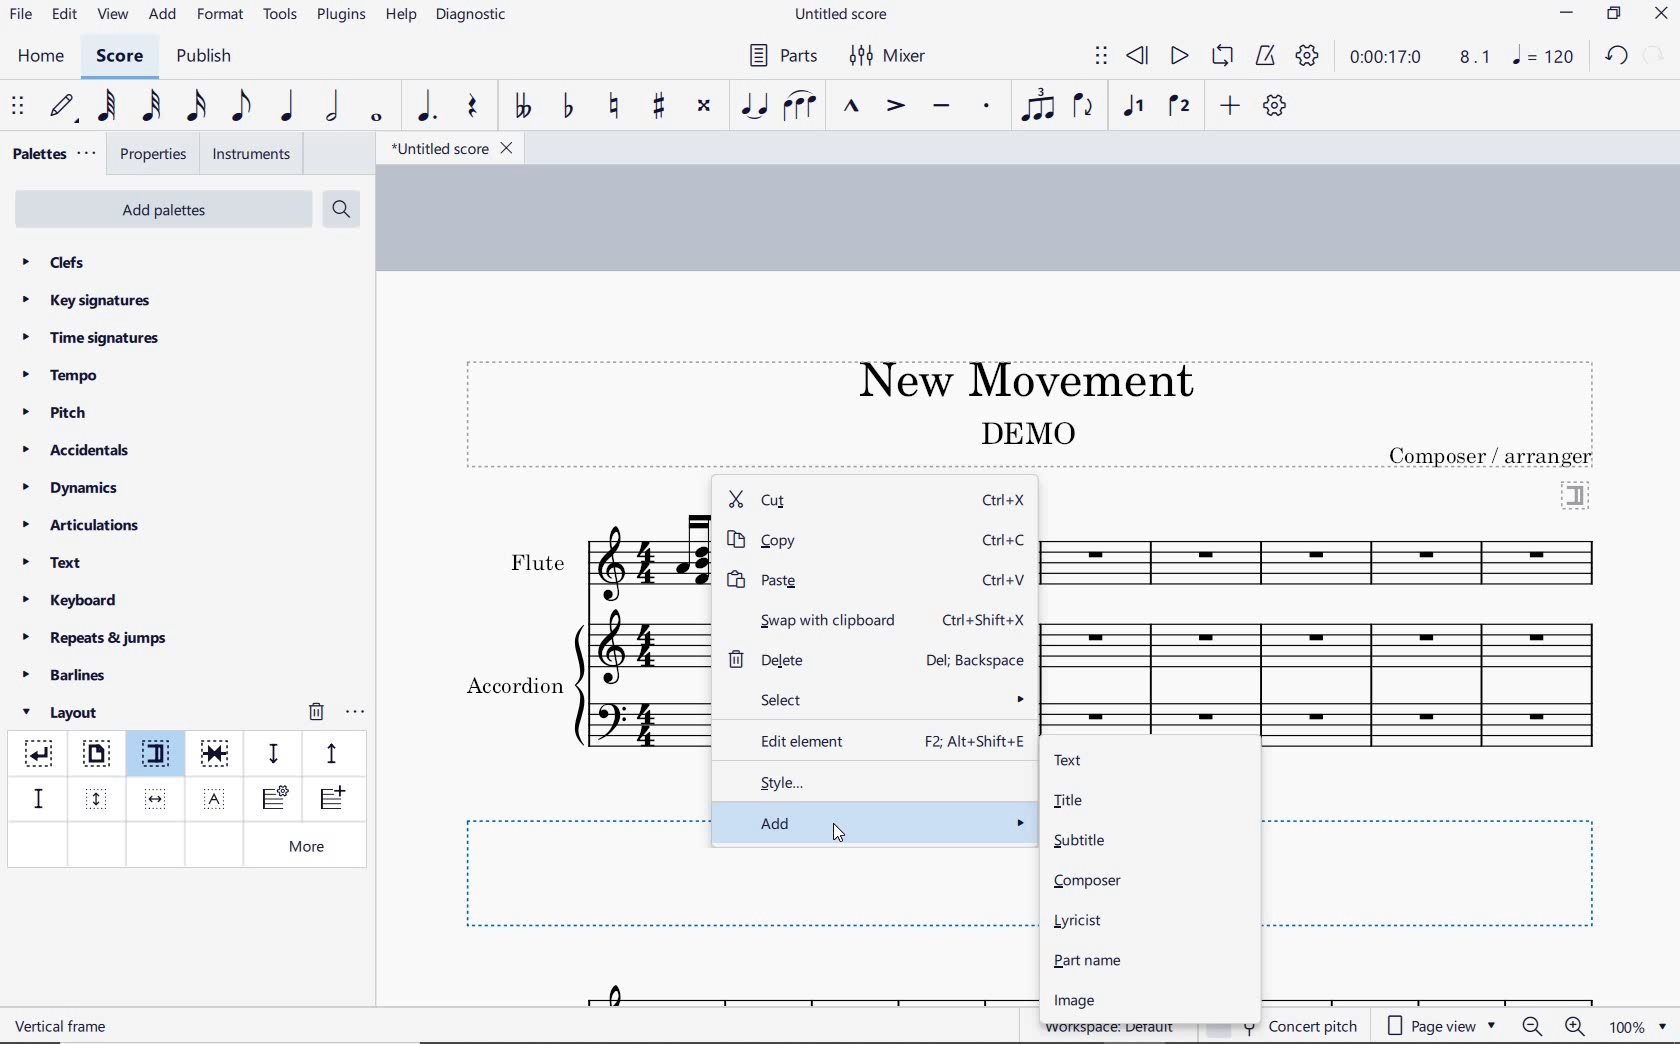 Image resolution: width=1680 pixels, height=1044 pixels. What do you see at coordinates (1225, 57) in the screenshot?
I see `loop playback` at bounding box center [1225, 57].